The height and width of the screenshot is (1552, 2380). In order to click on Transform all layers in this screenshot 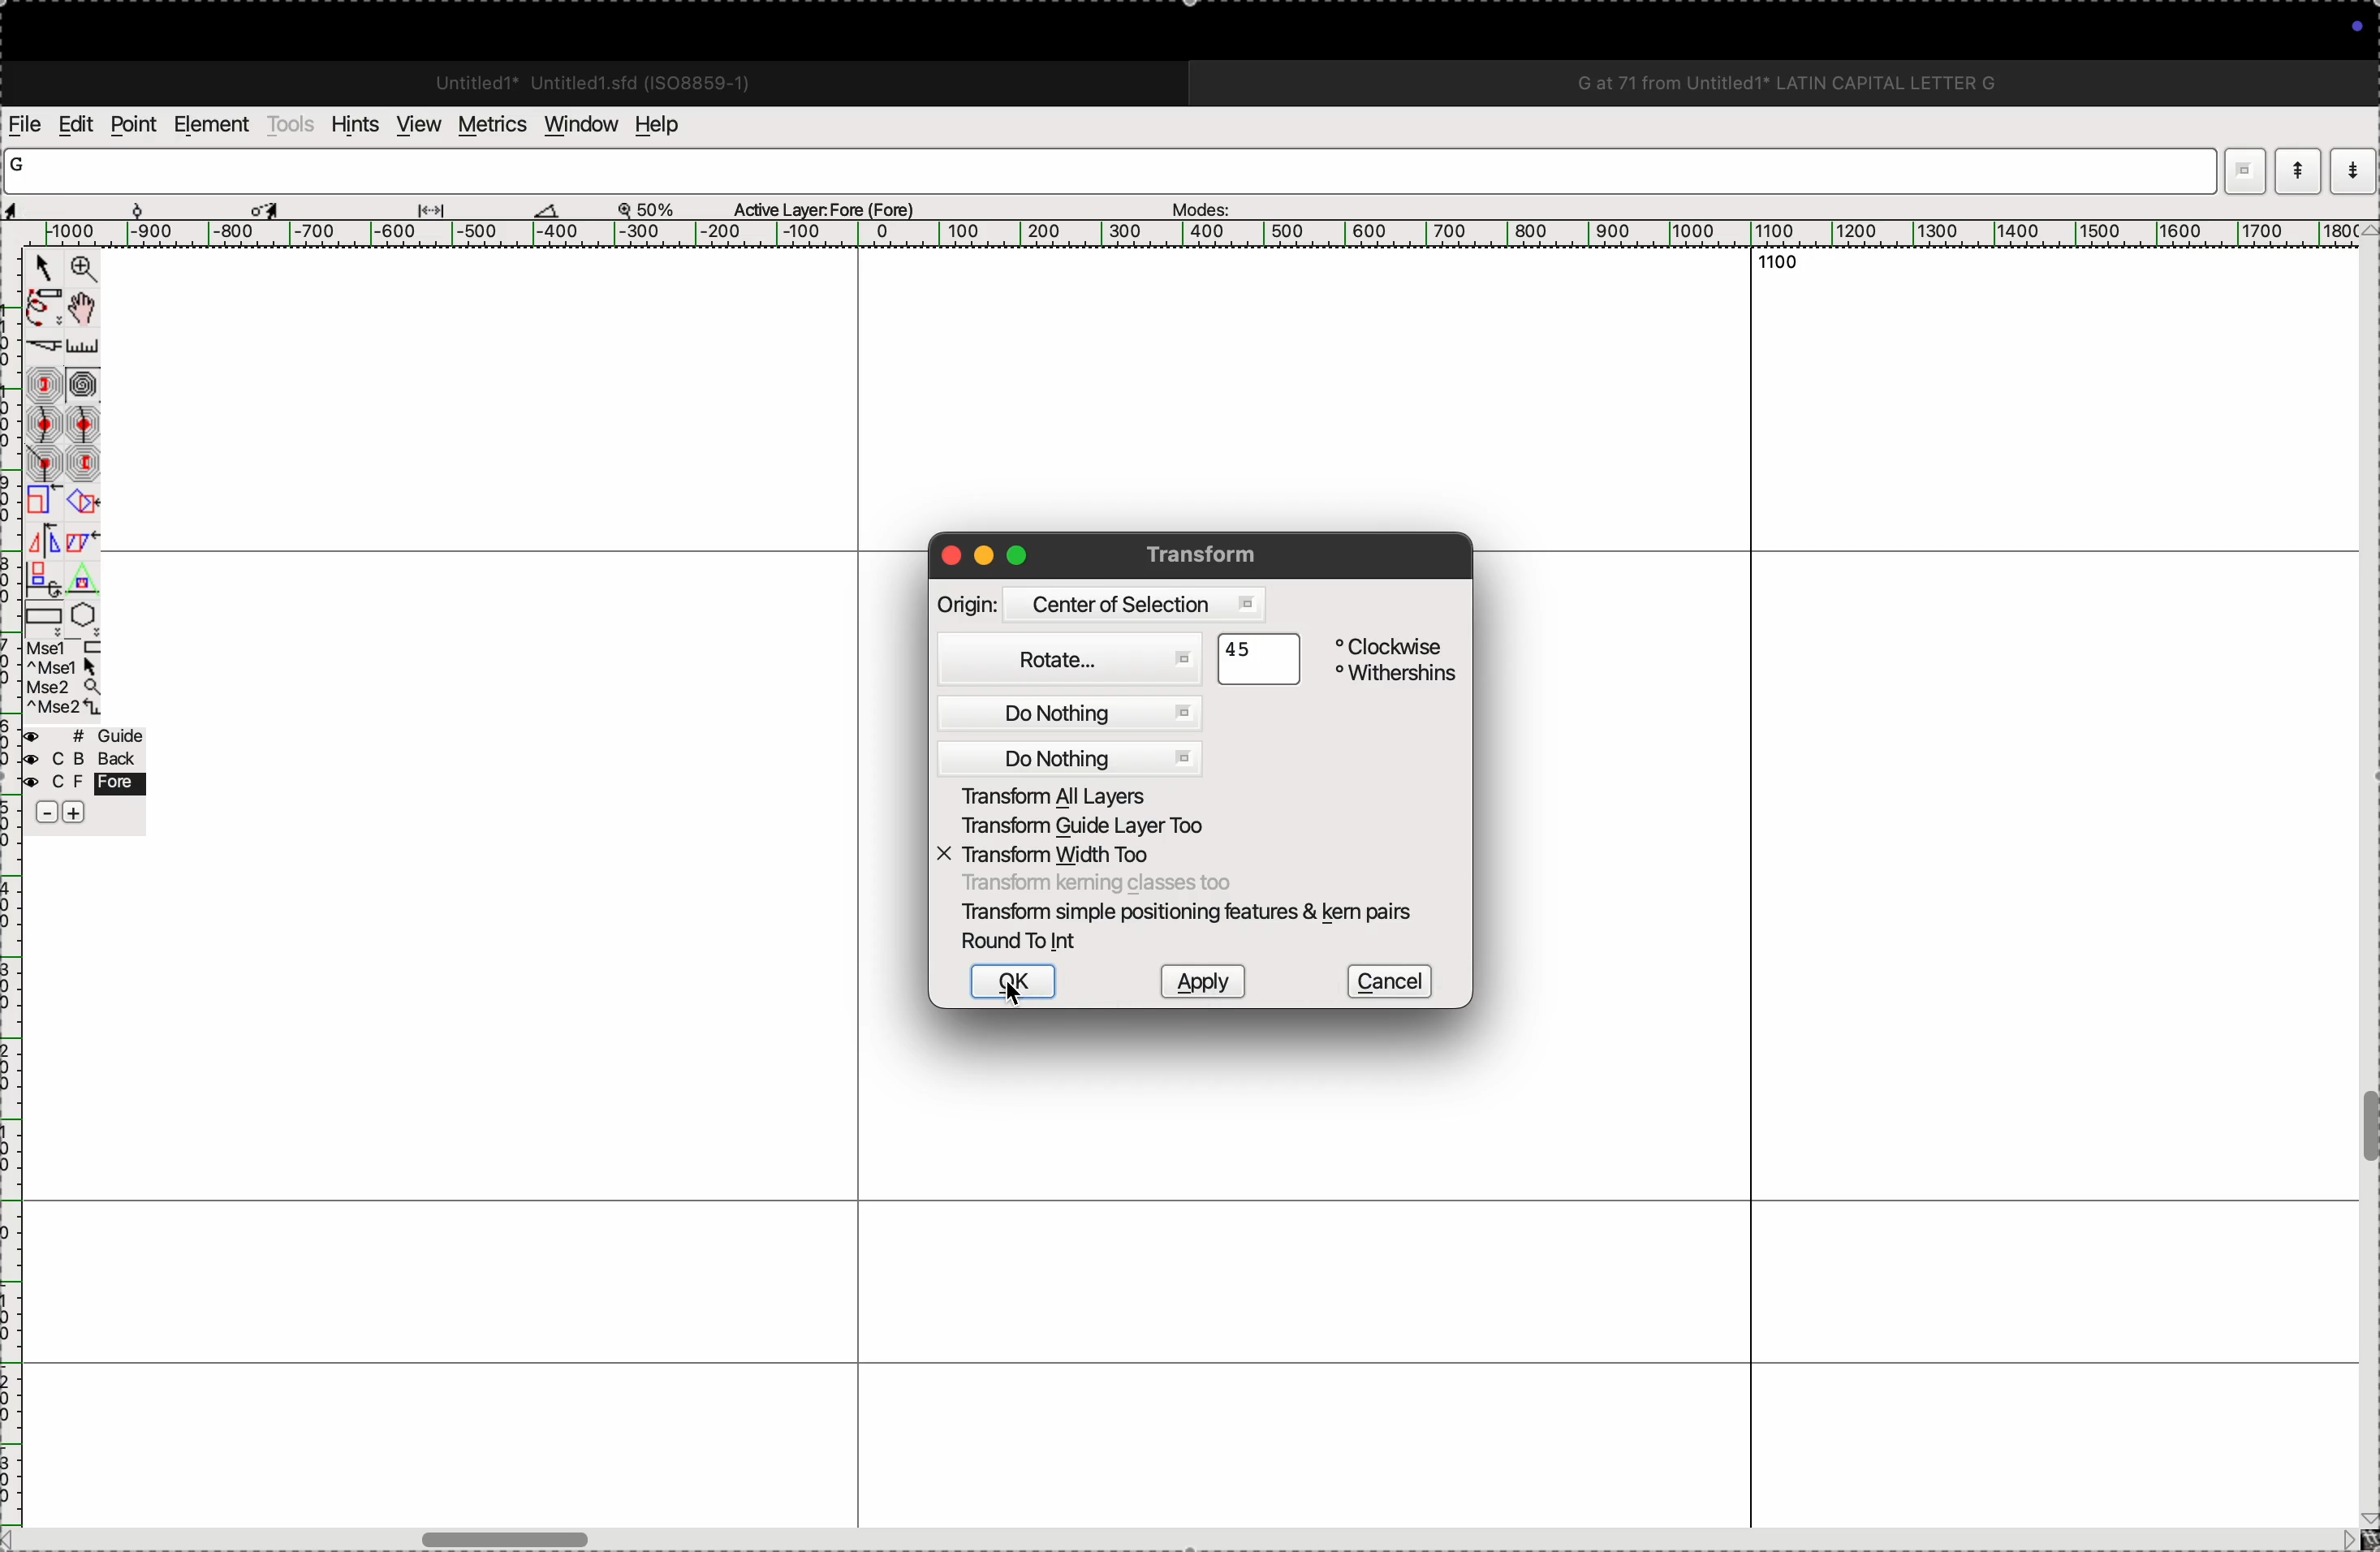, I will do `click(1075, 796)`.